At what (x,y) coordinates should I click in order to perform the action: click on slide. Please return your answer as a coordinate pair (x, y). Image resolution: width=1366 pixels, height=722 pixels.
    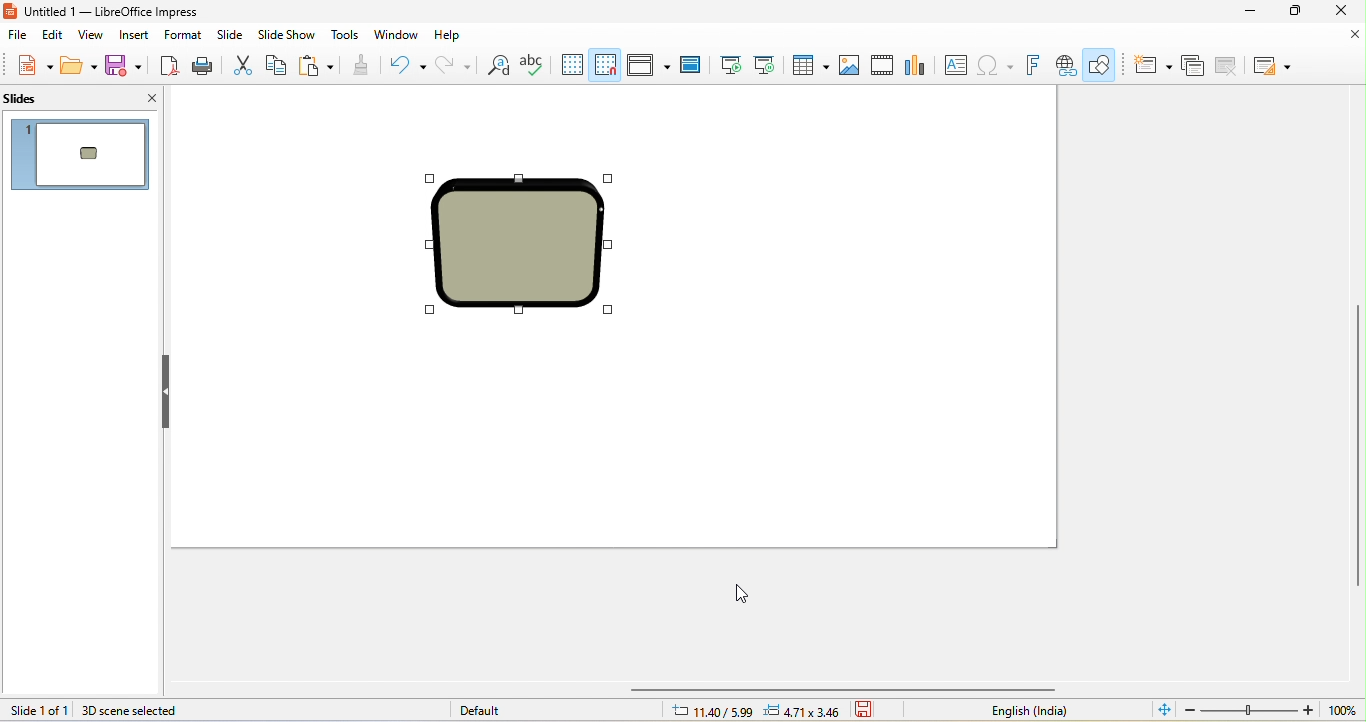
    Looking at the image, I should click on (232, 33).